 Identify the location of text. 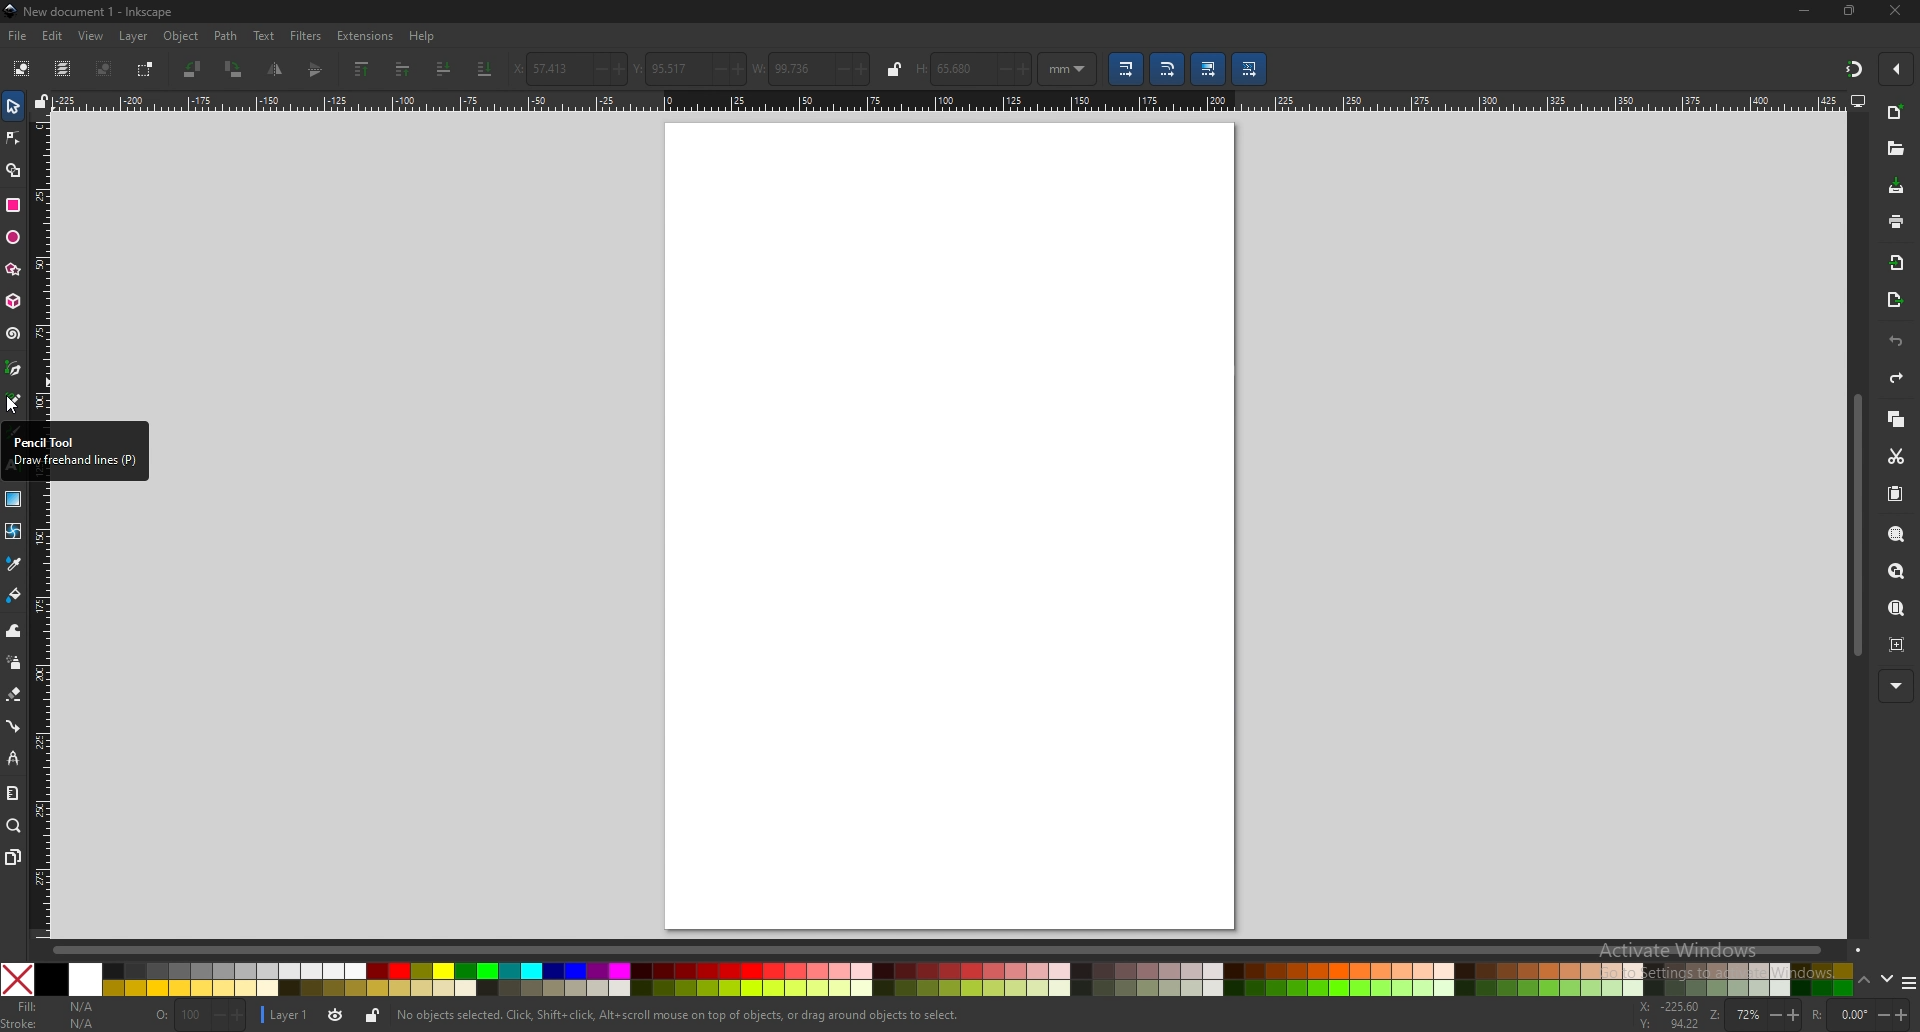
(265, 36).